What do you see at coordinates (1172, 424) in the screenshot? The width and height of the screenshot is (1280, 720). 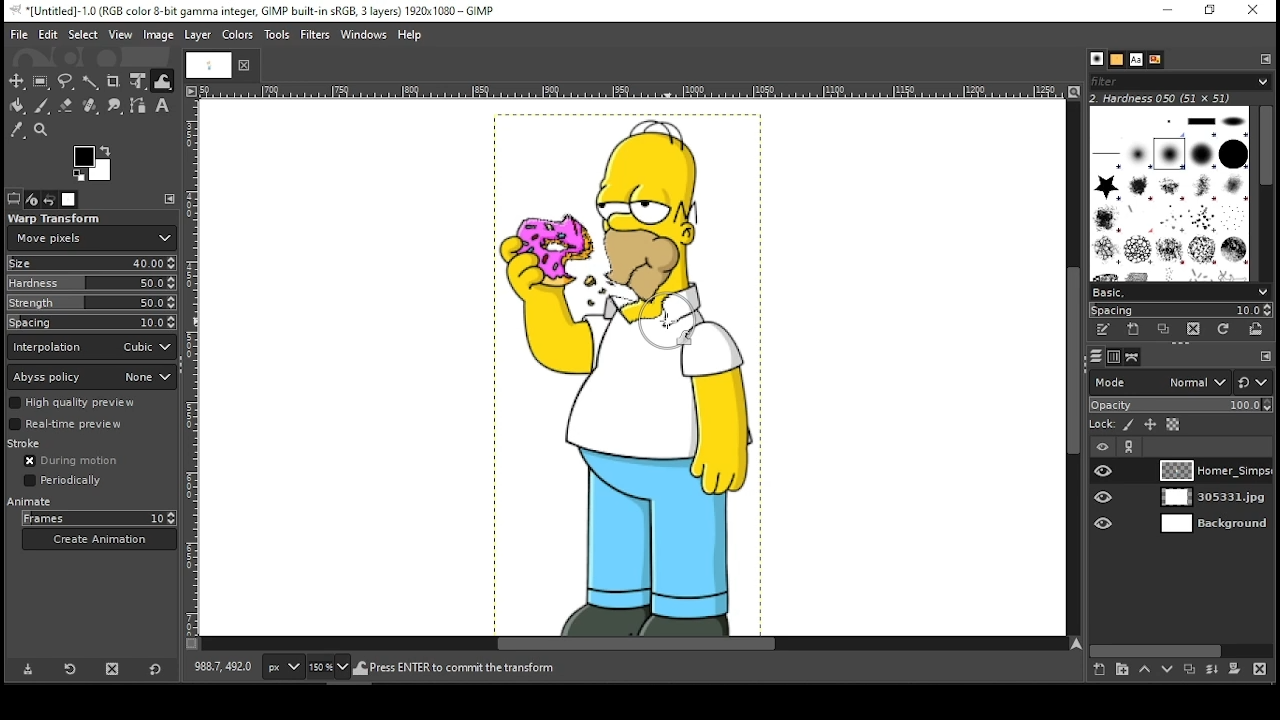 I see `lock alpha channel` at bounding box center [1172, 424].